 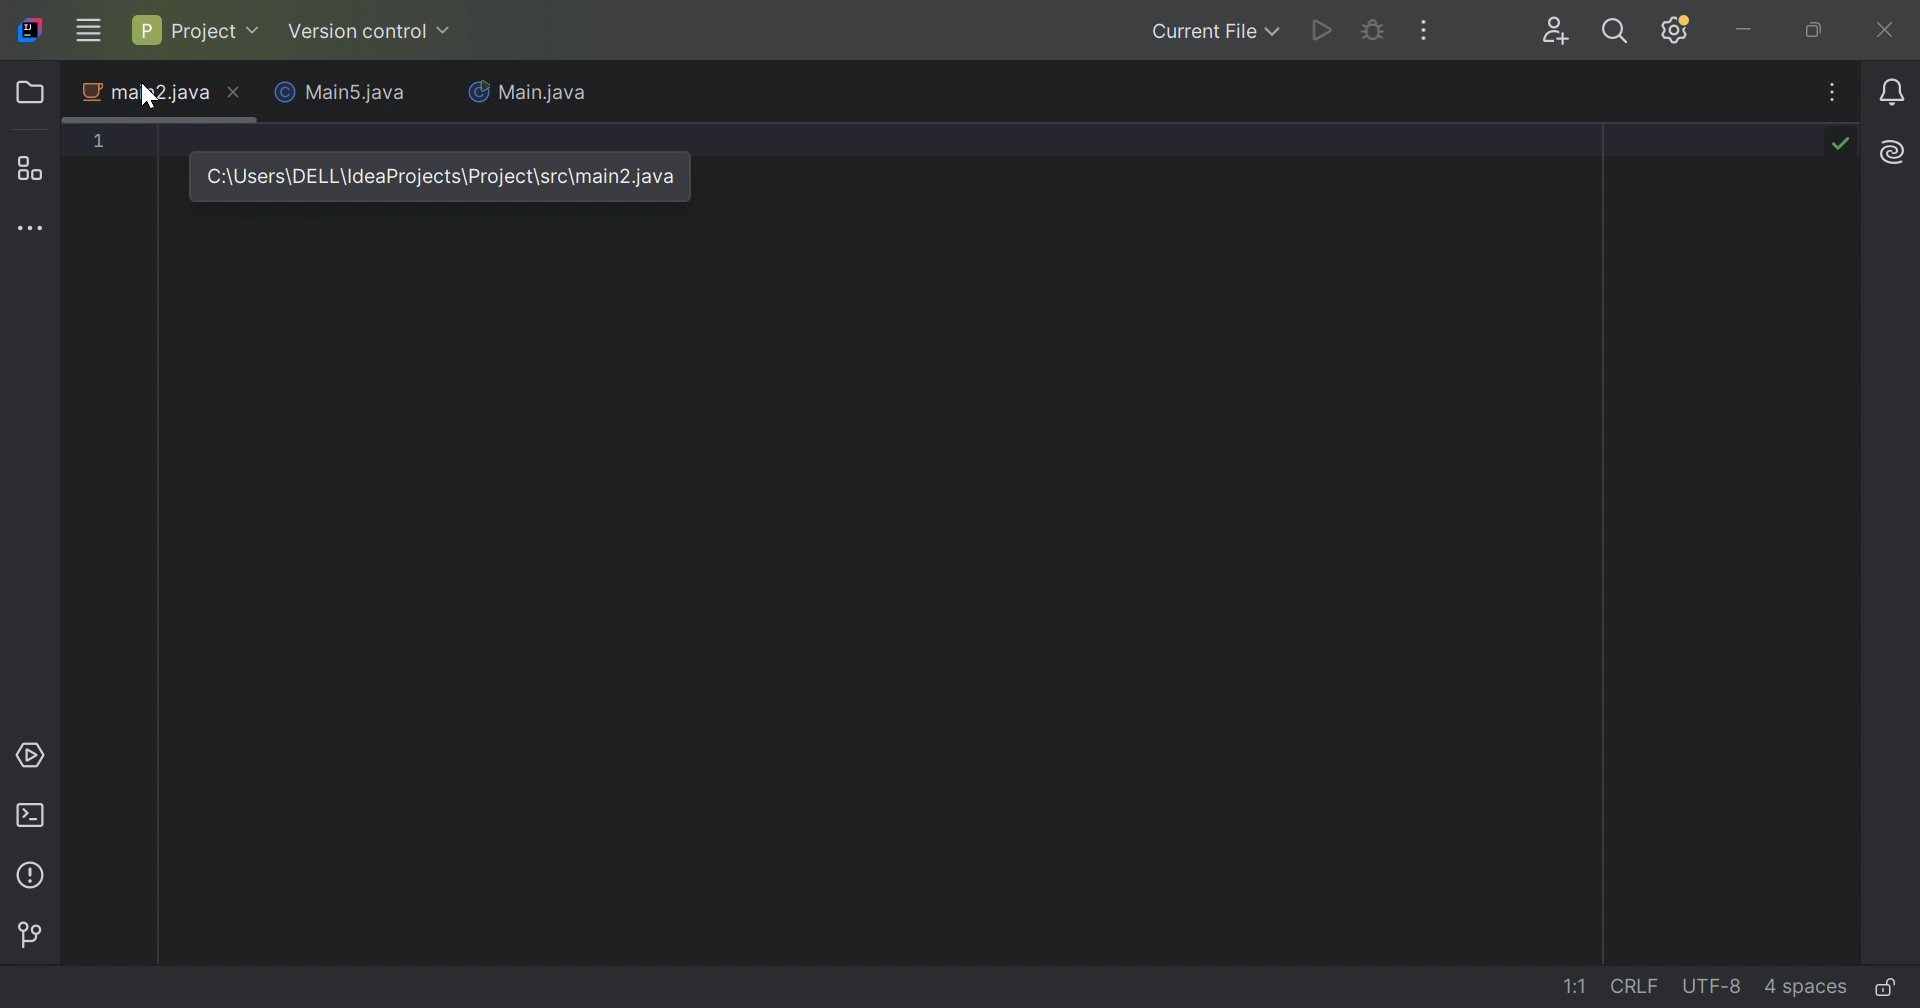 What do you see at coordinates (1577, 986) in the screenshot?
I see `go to line` at bounding box center [1577, 986].